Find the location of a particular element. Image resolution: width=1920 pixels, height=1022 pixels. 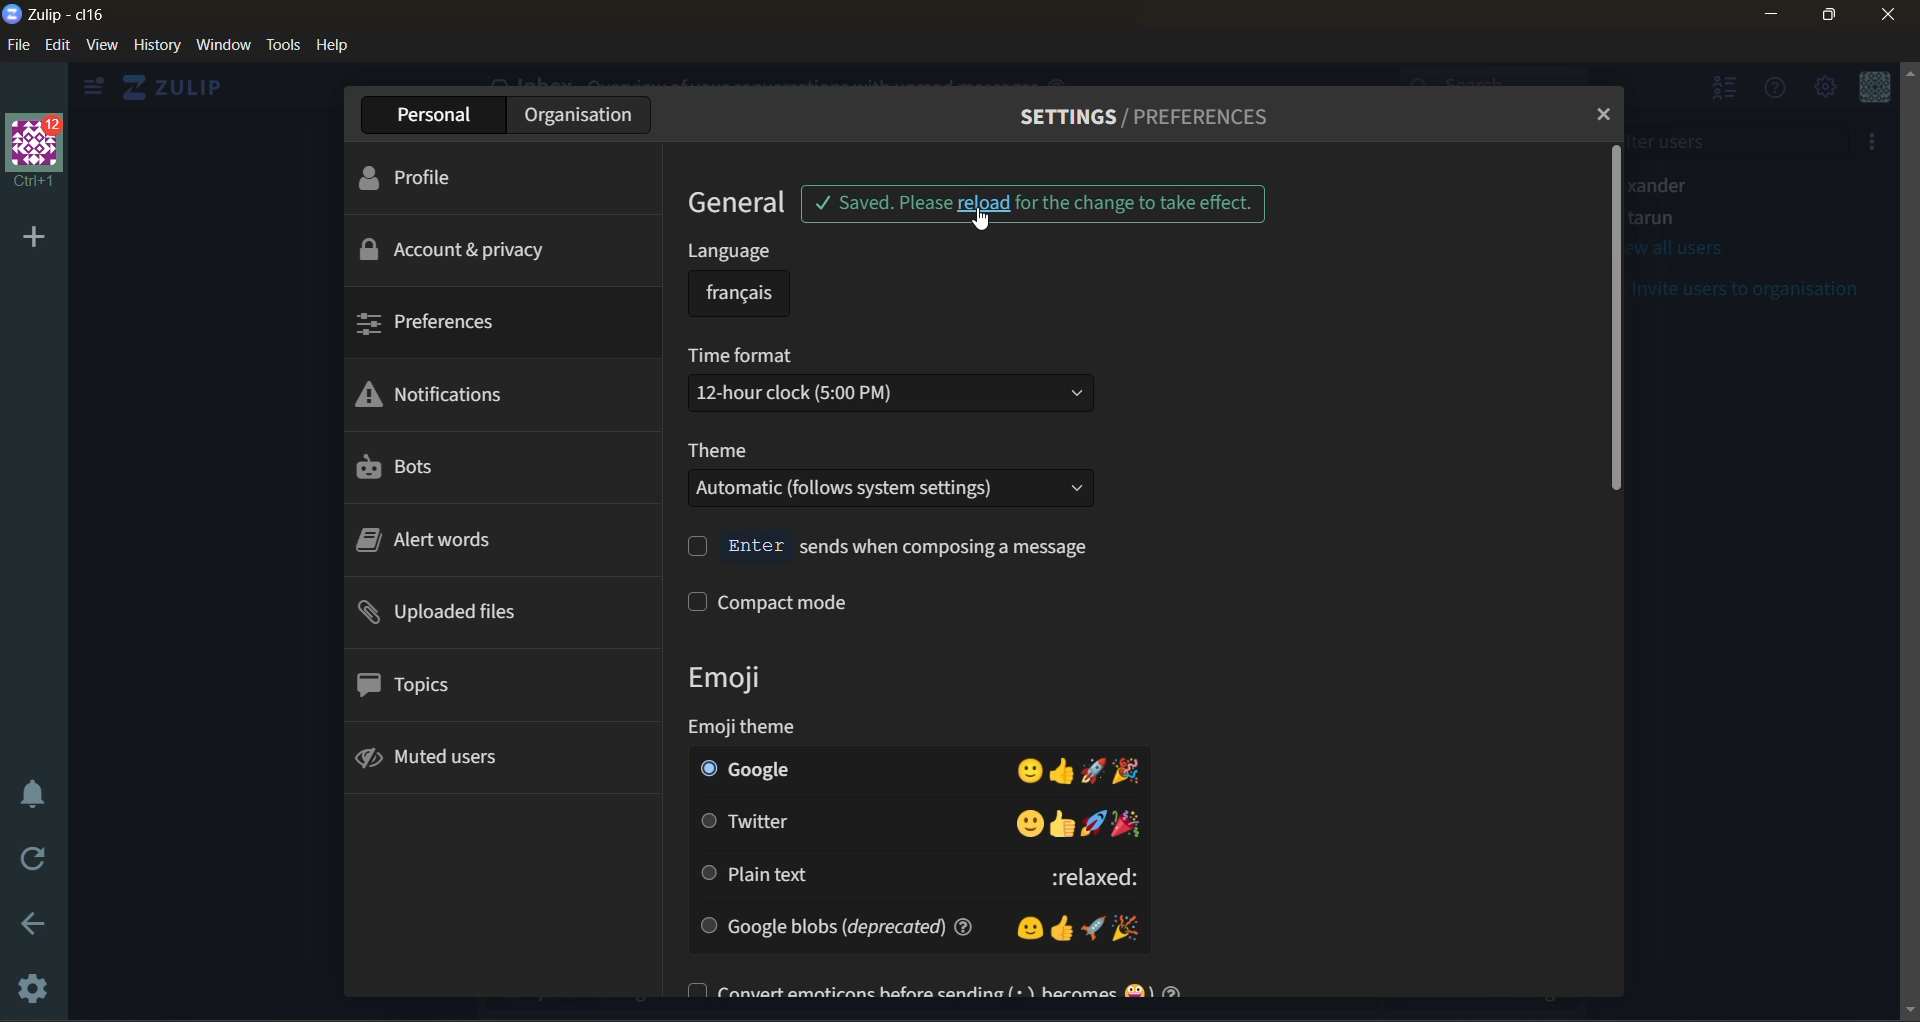

app name and organisation name is located at coordinates (59, 16).